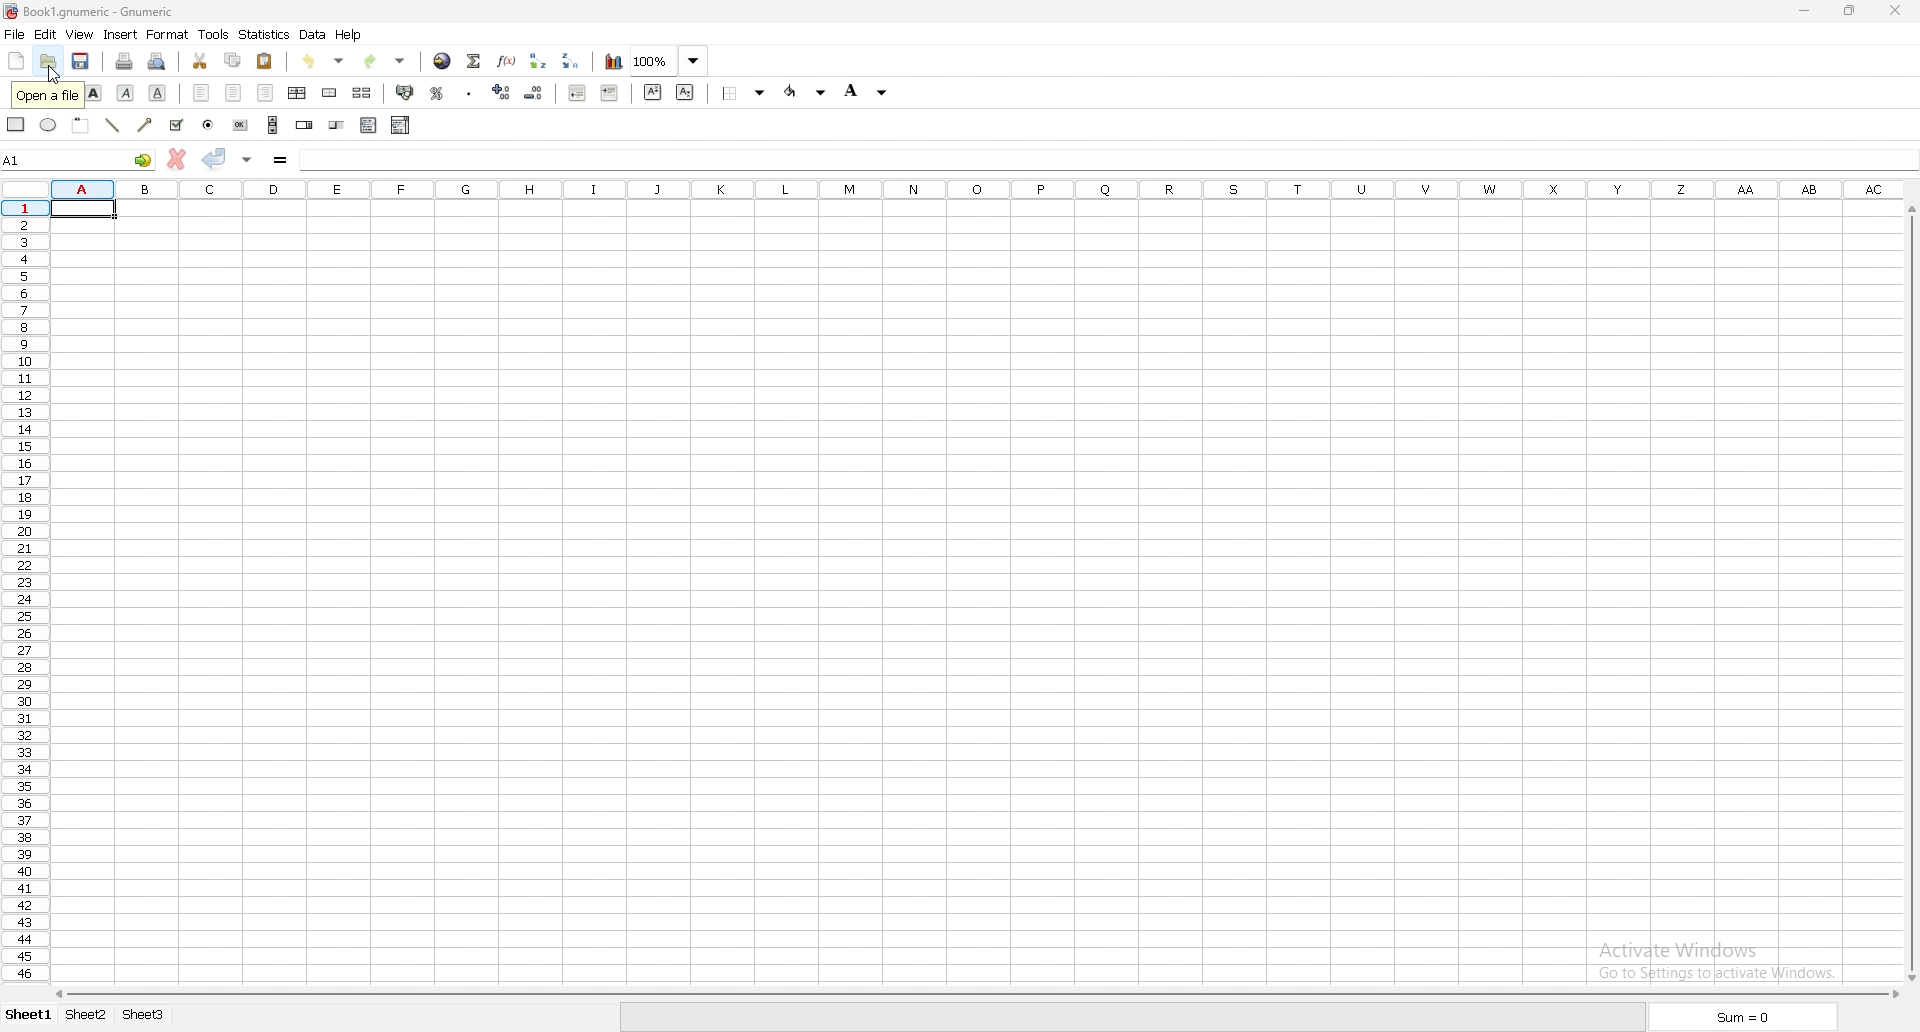  What do you see at coordinates (202, 93) in the screenshot?
I see `left align` at bounding box center [202, 93].